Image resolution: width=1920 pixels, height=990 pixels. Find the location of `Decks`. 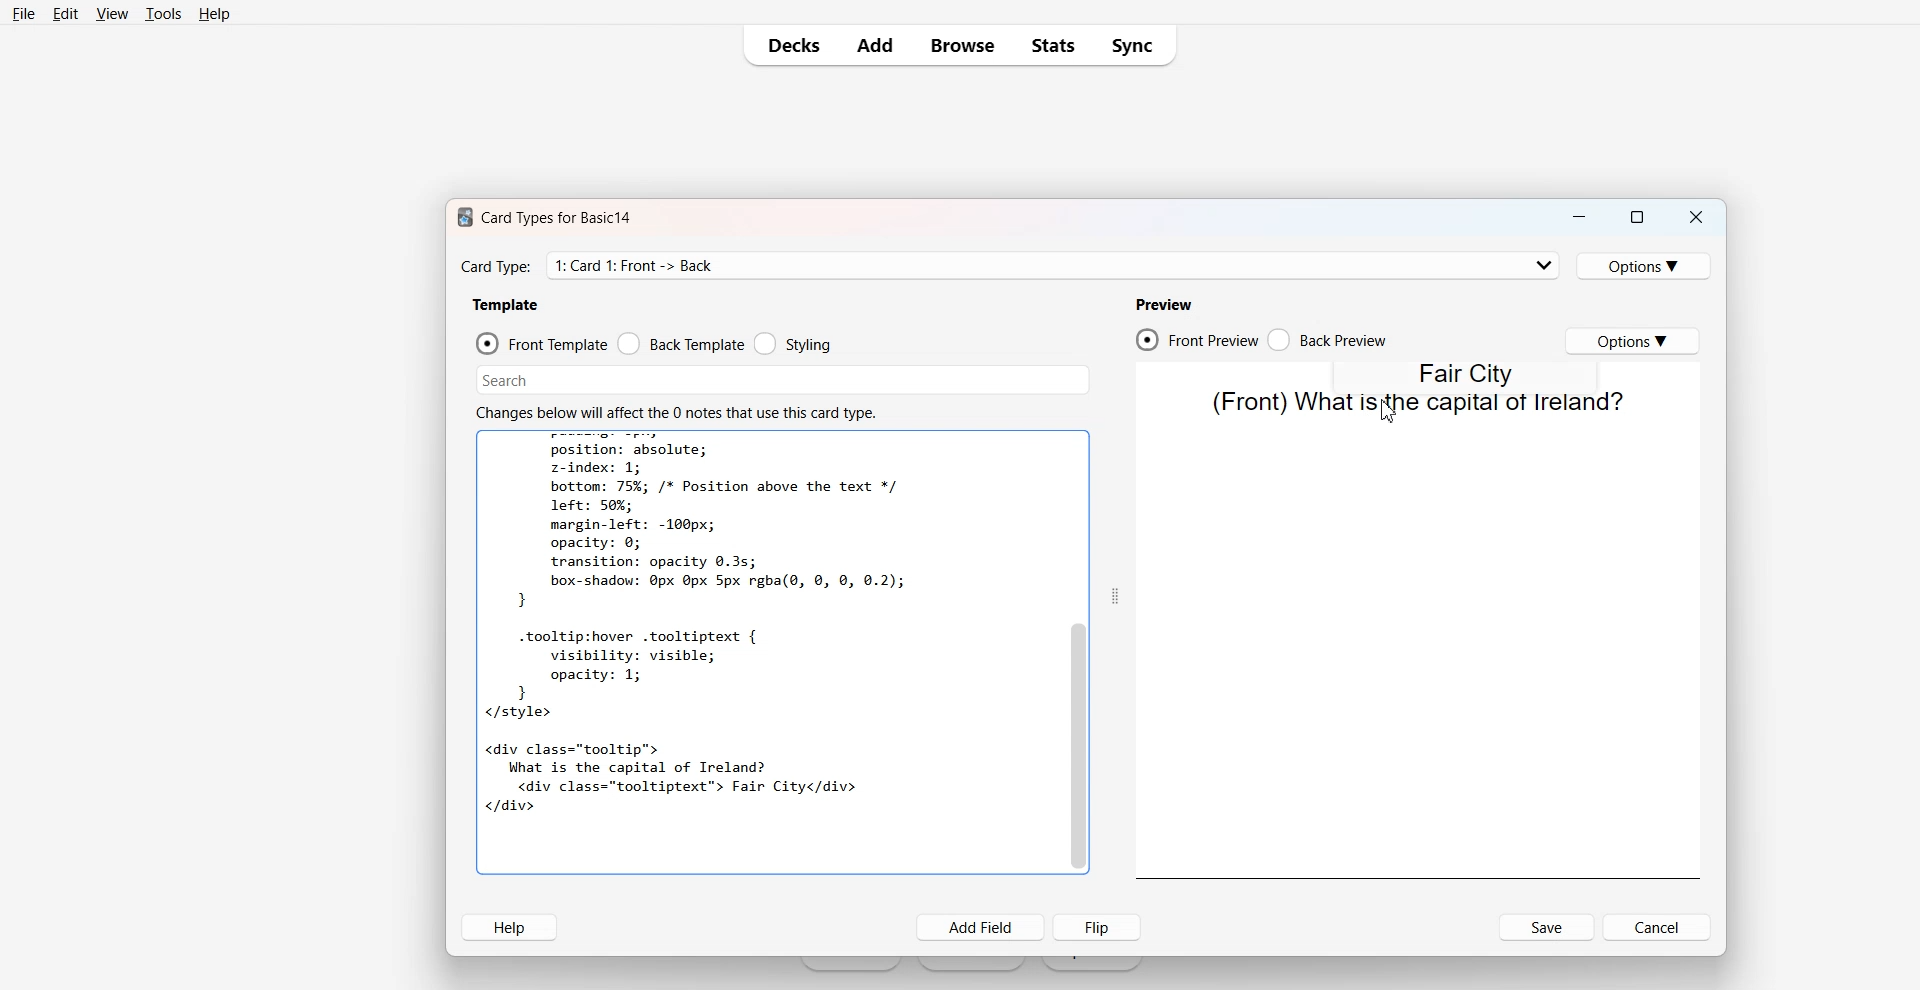

Decks is located at coordinates (788, 45).